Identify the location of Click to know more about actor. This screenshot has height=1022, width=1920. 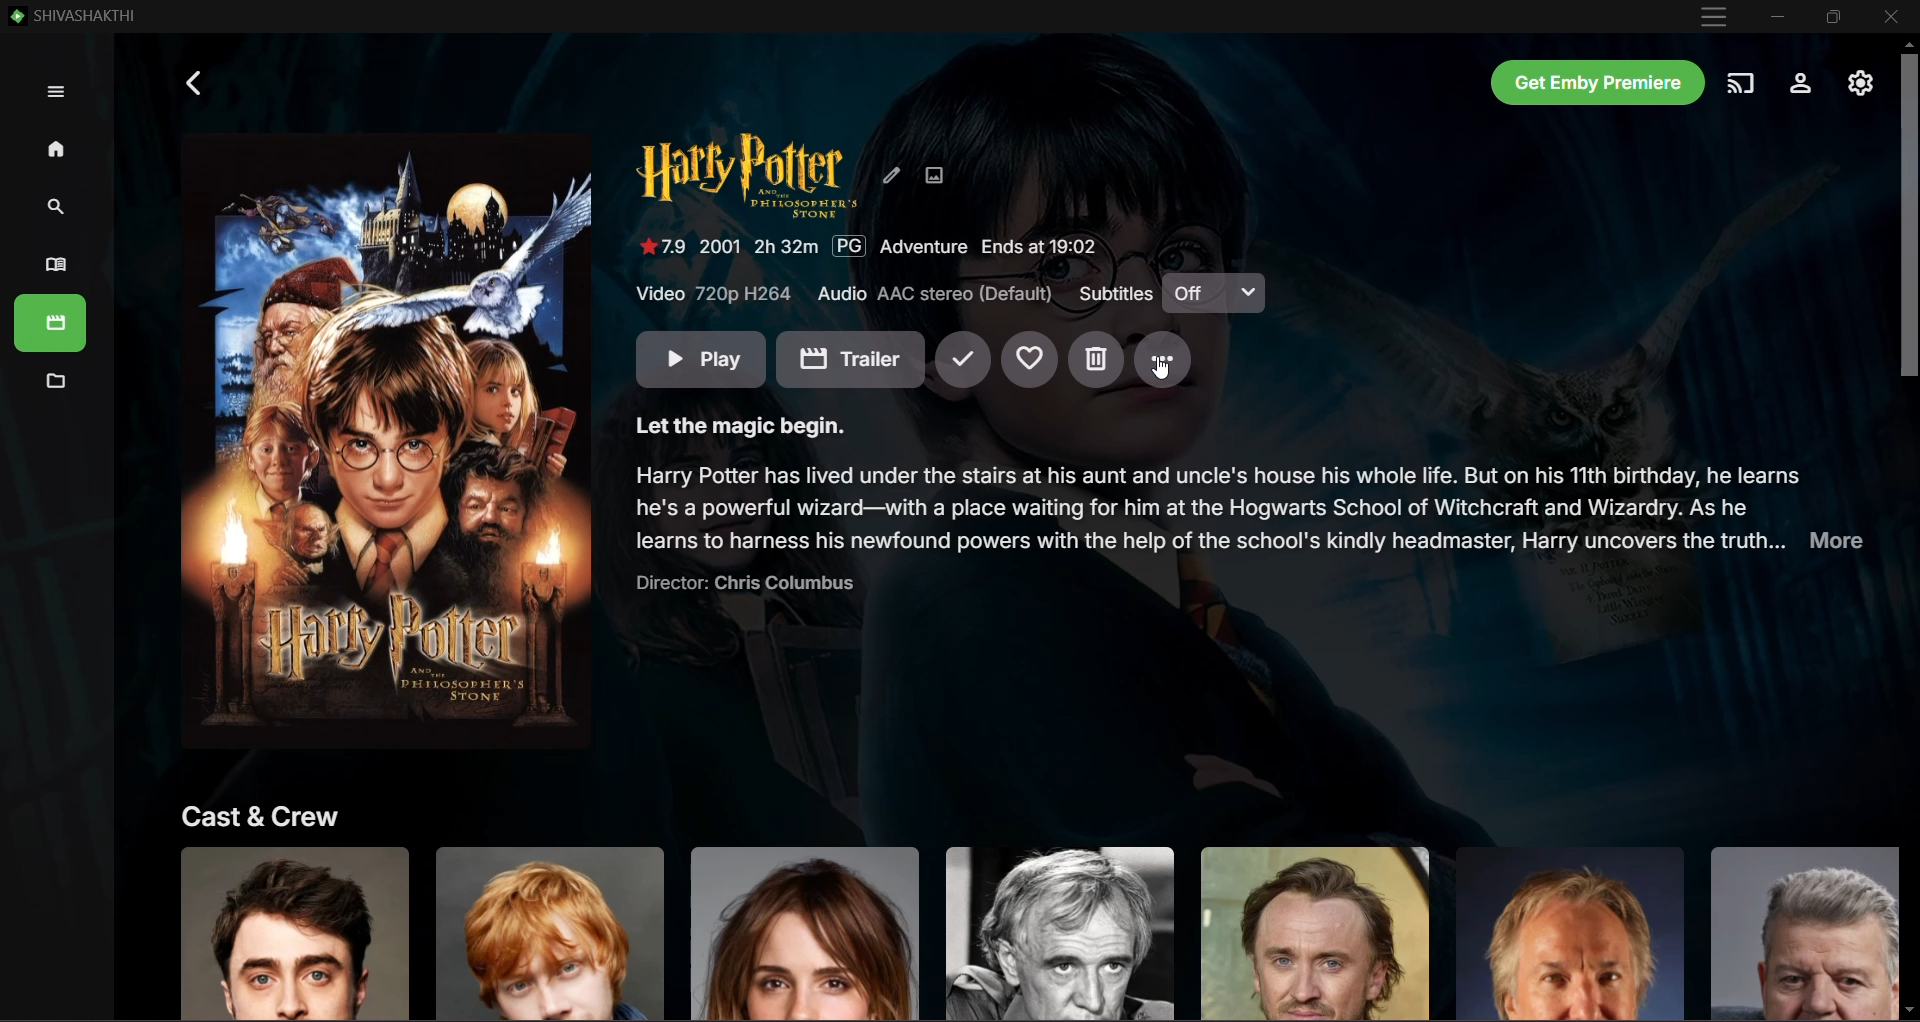
(1797, 932).